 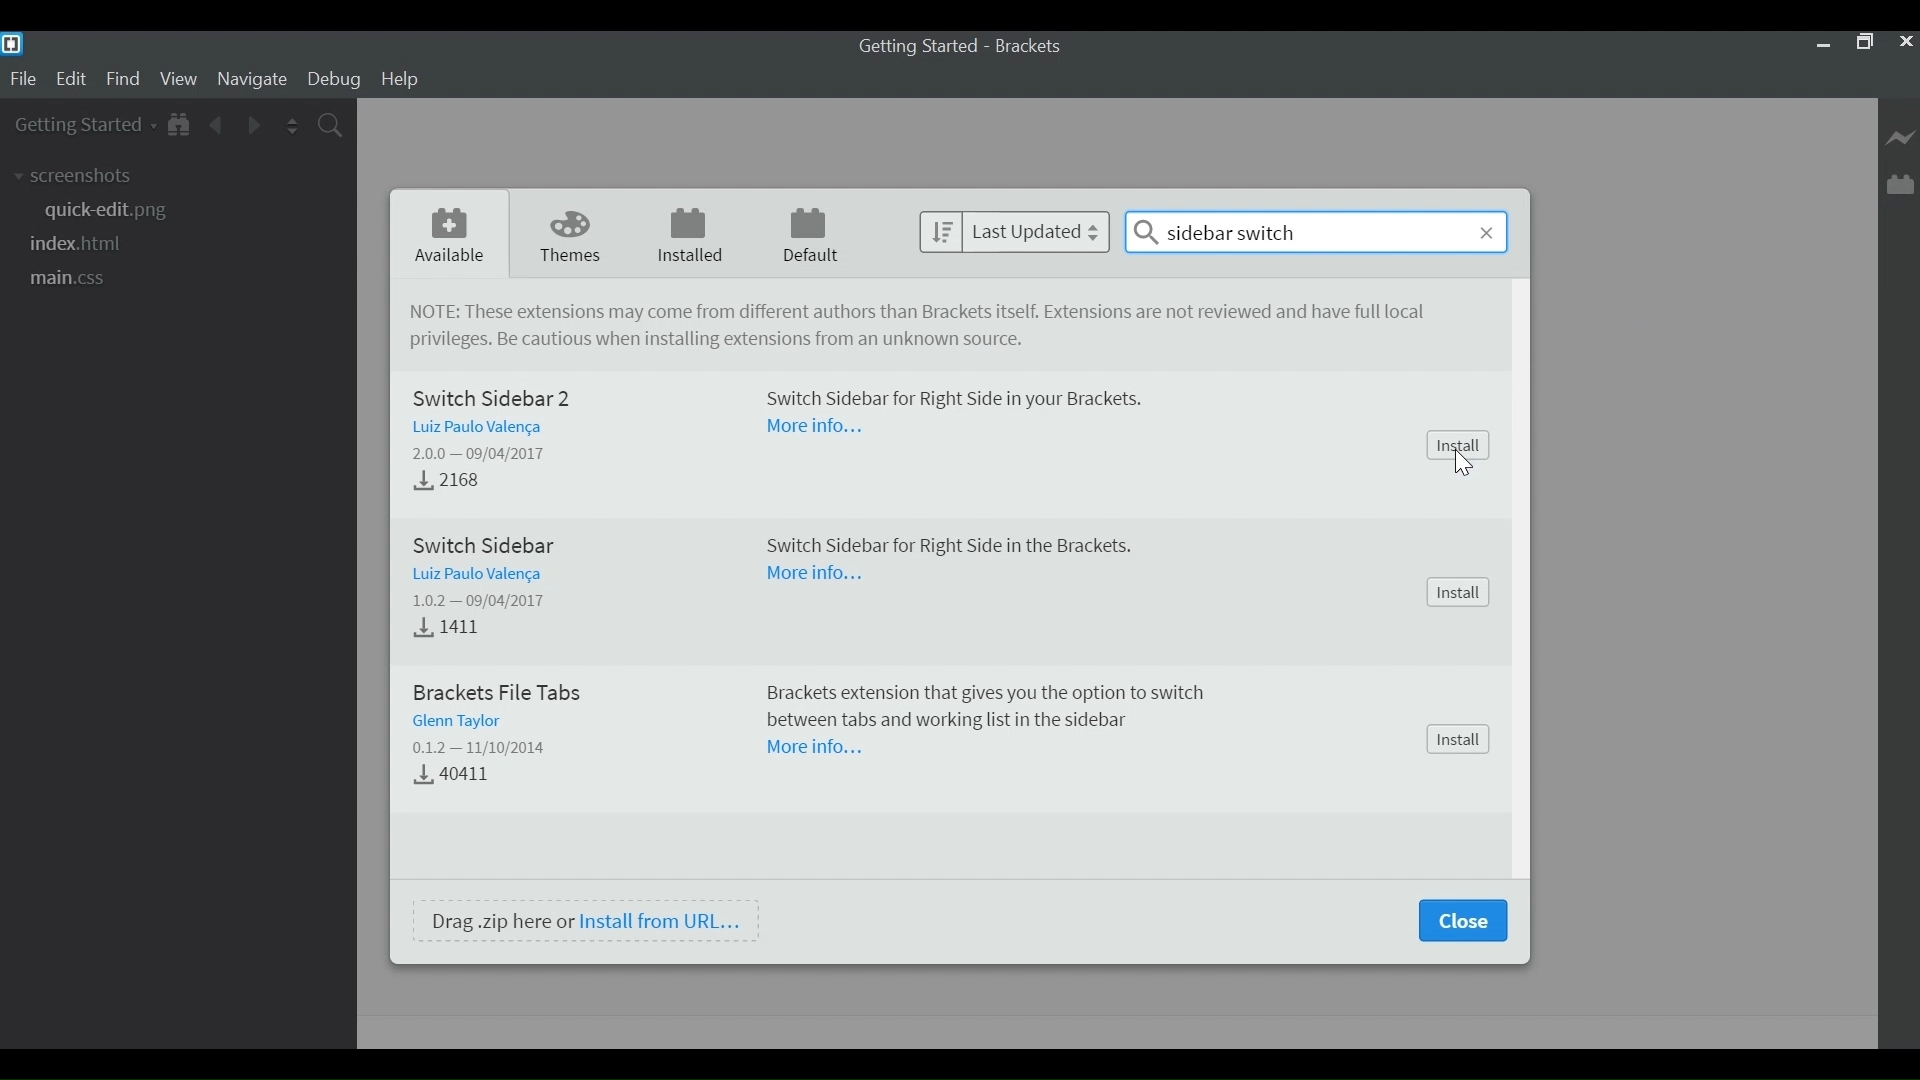 I want to click on Luiz Paulo Valenca, so click(x=482, y=577).